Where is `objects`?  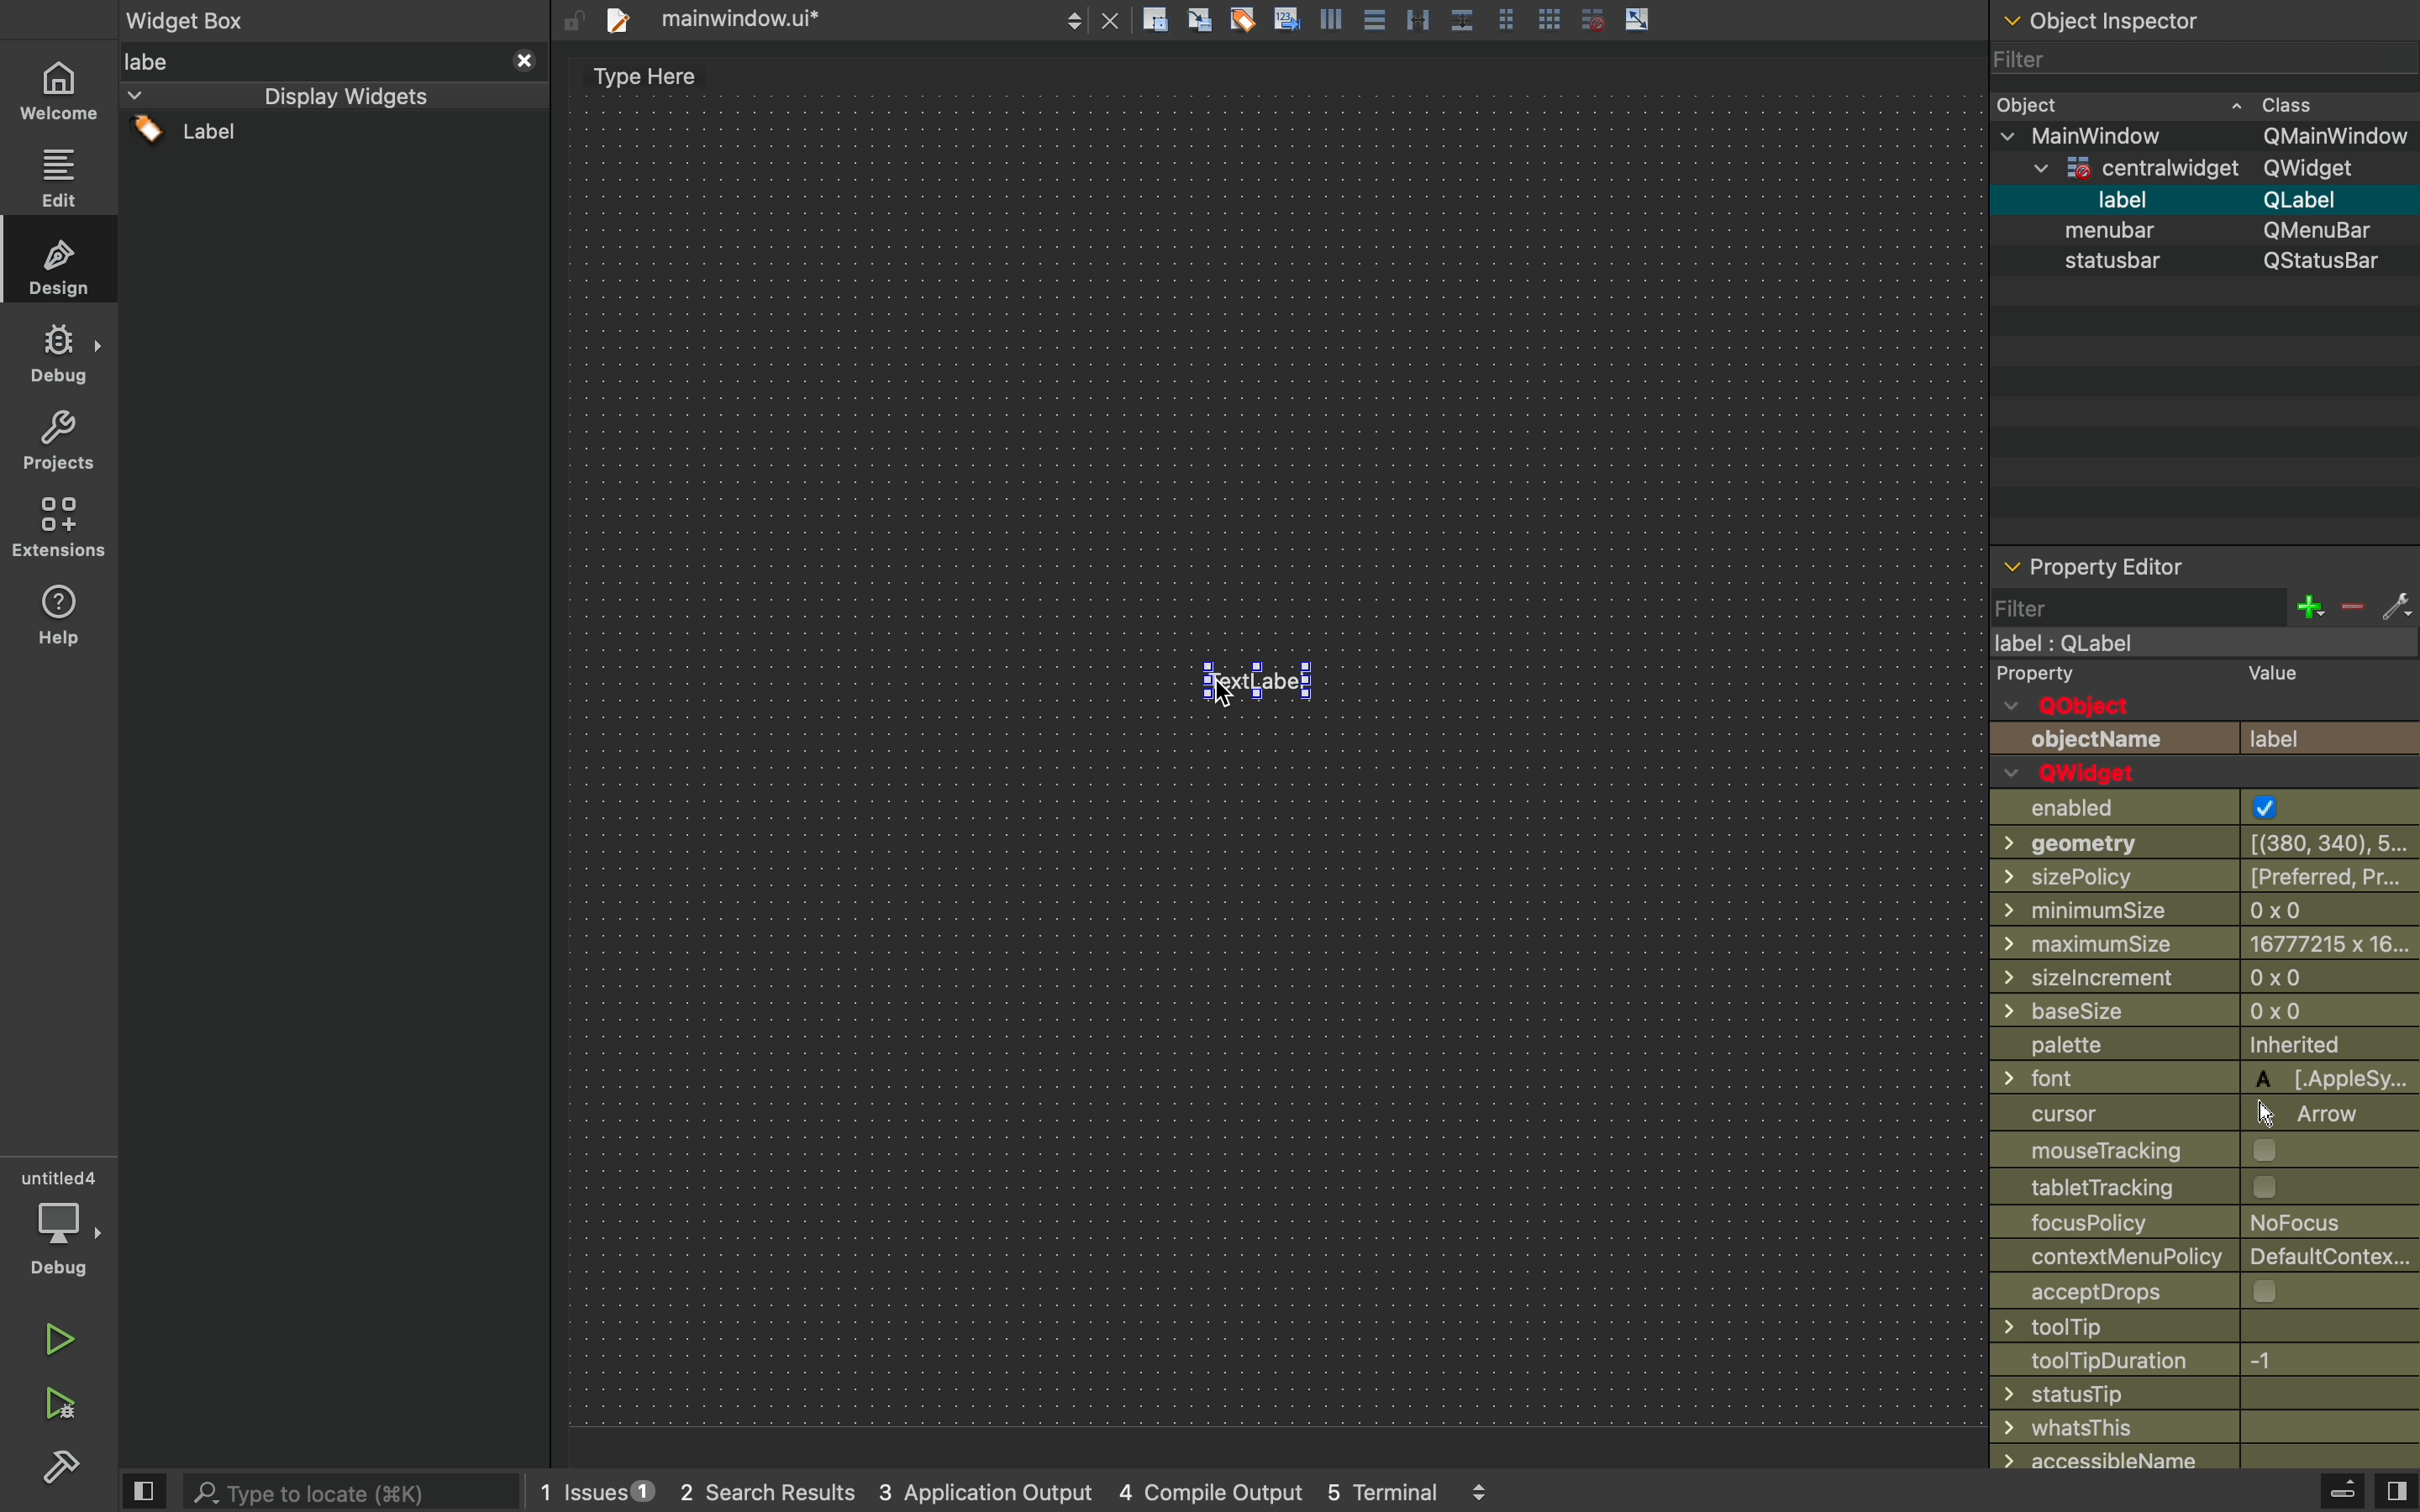
objects is located at coordinates (2206, 724).